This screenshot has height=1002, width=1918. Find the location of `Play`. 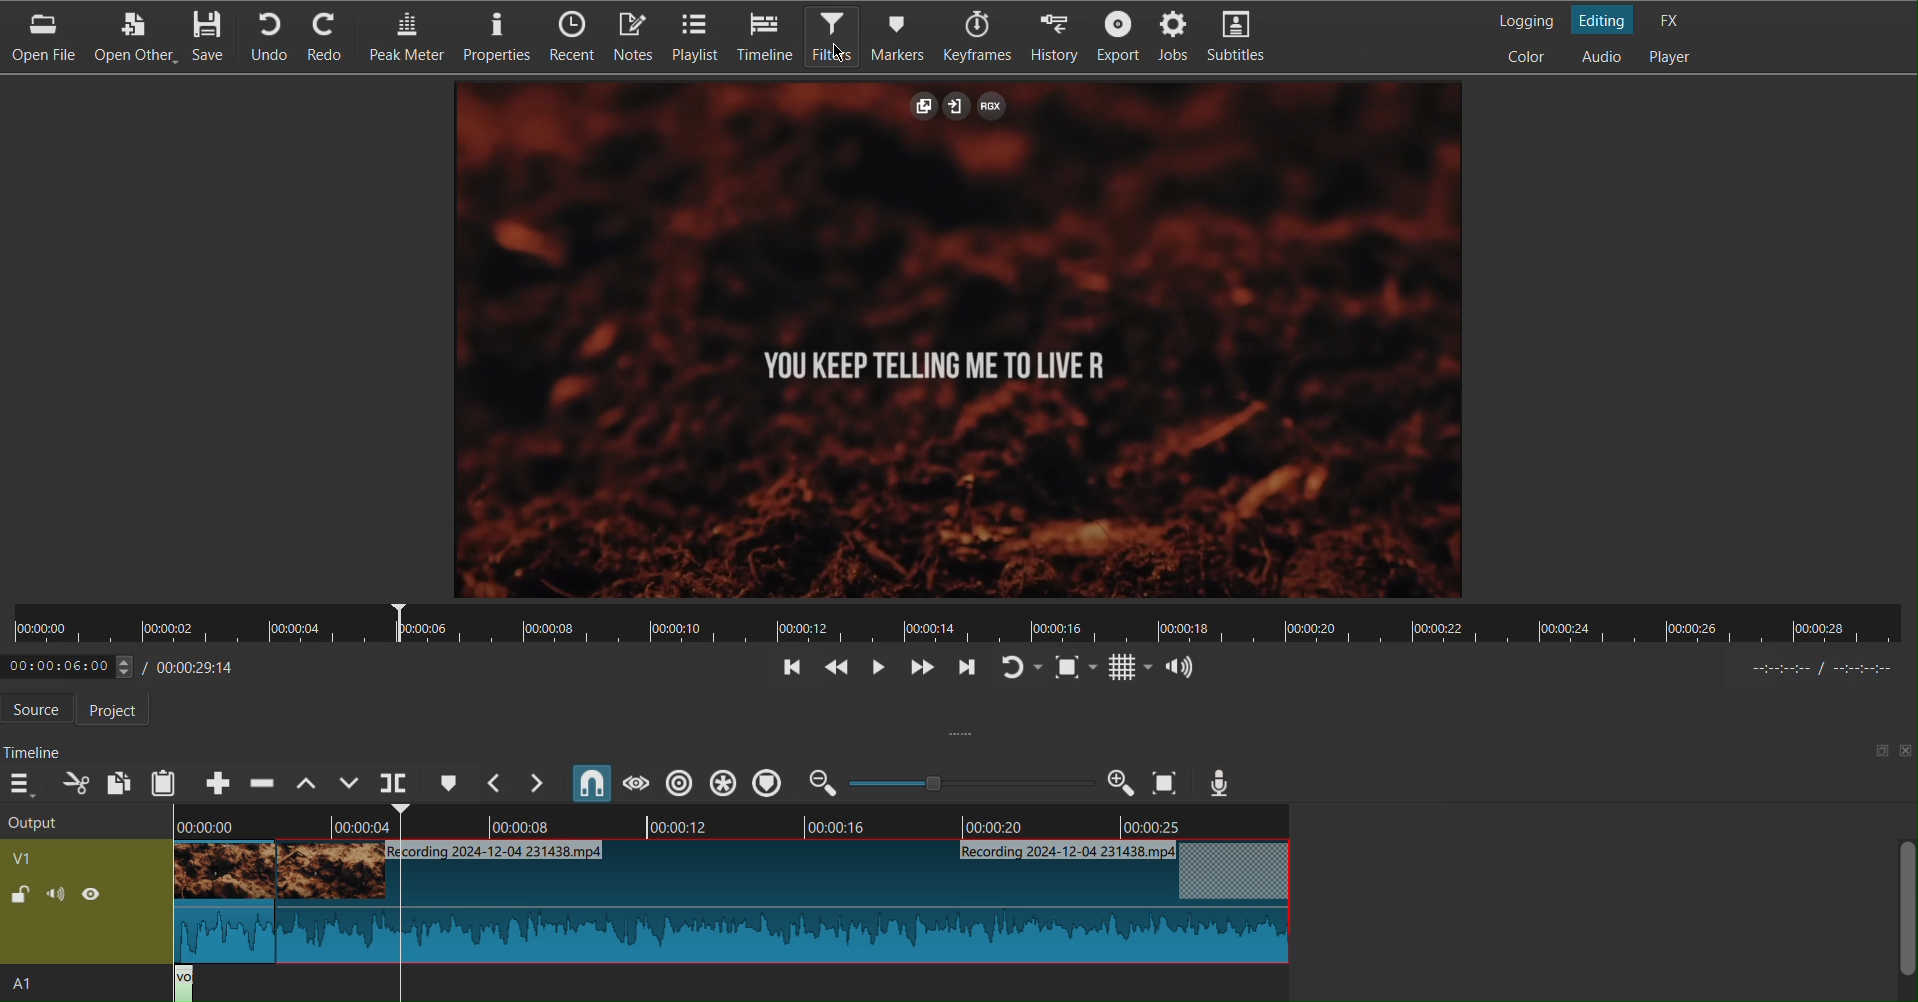

Play is located at coordinates (875, 669).